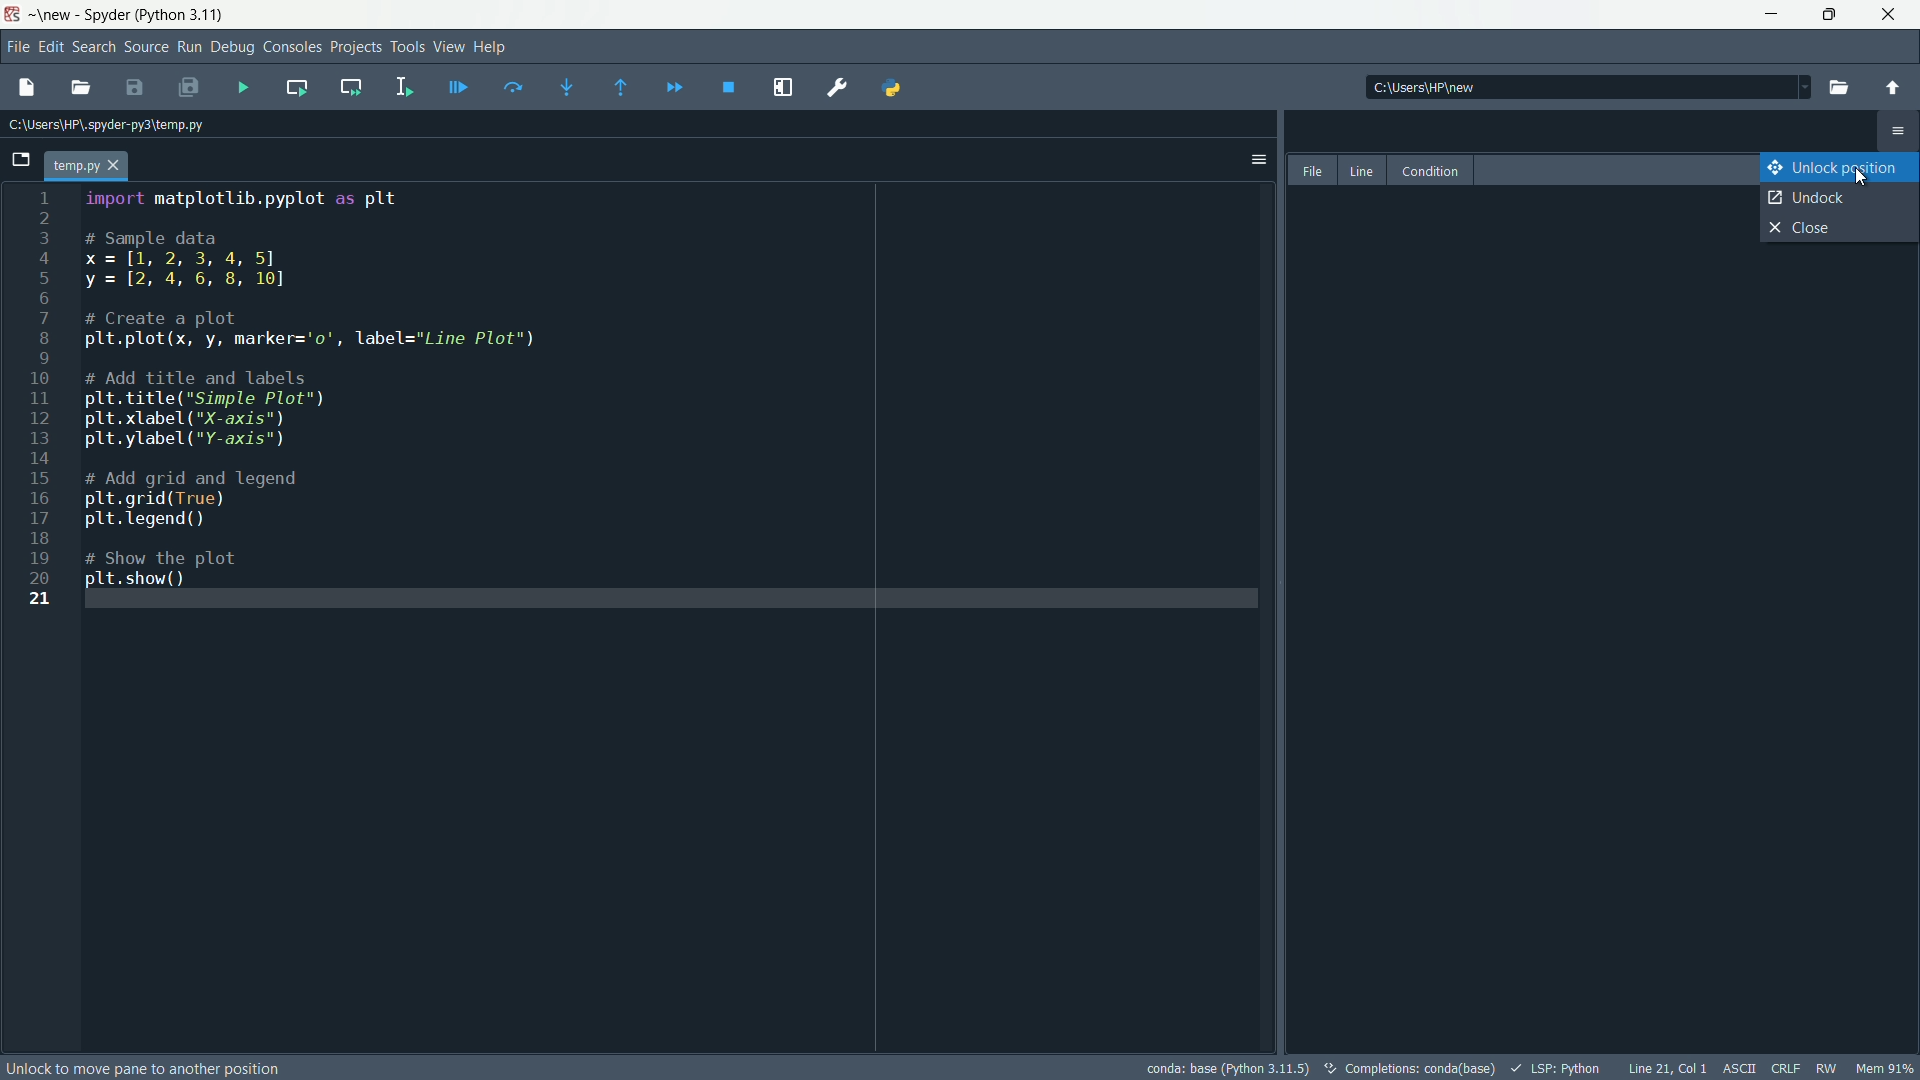 The width and height of the screenshot is (1920, 1080). I want to click on stop debugging , so click(730, 88).